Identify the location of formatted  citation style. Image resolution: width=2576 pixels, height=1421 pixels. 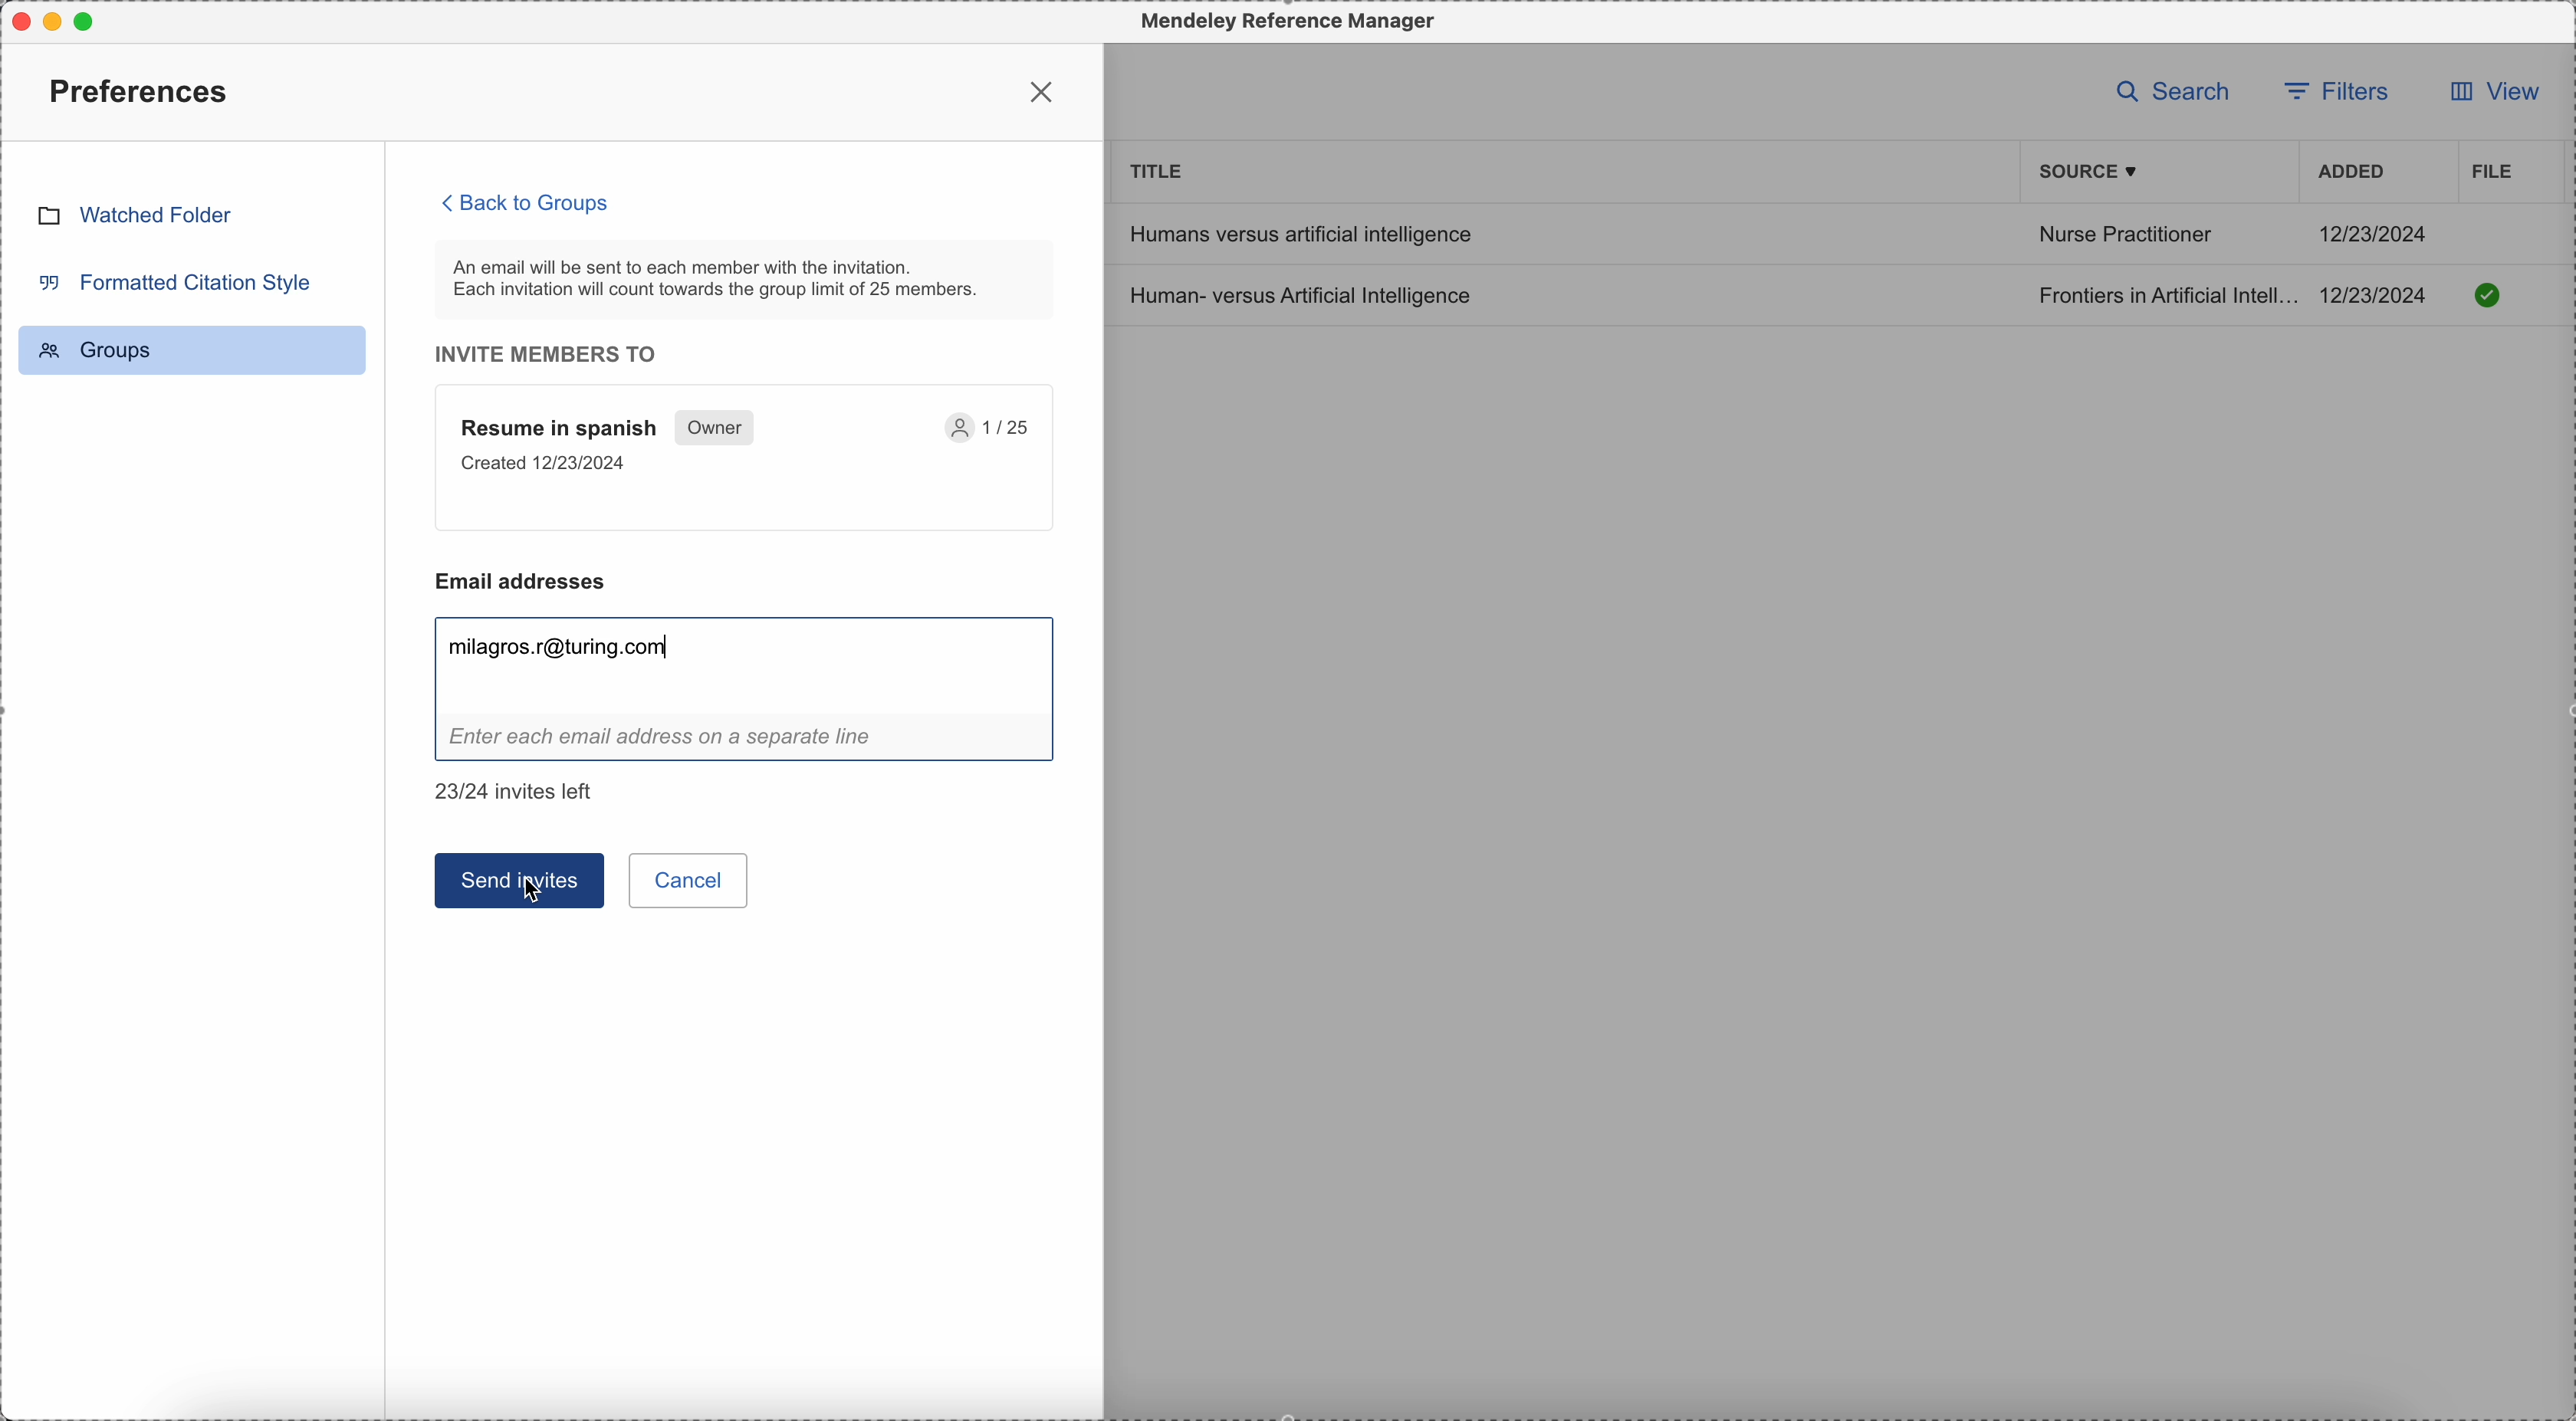
(172, 281).